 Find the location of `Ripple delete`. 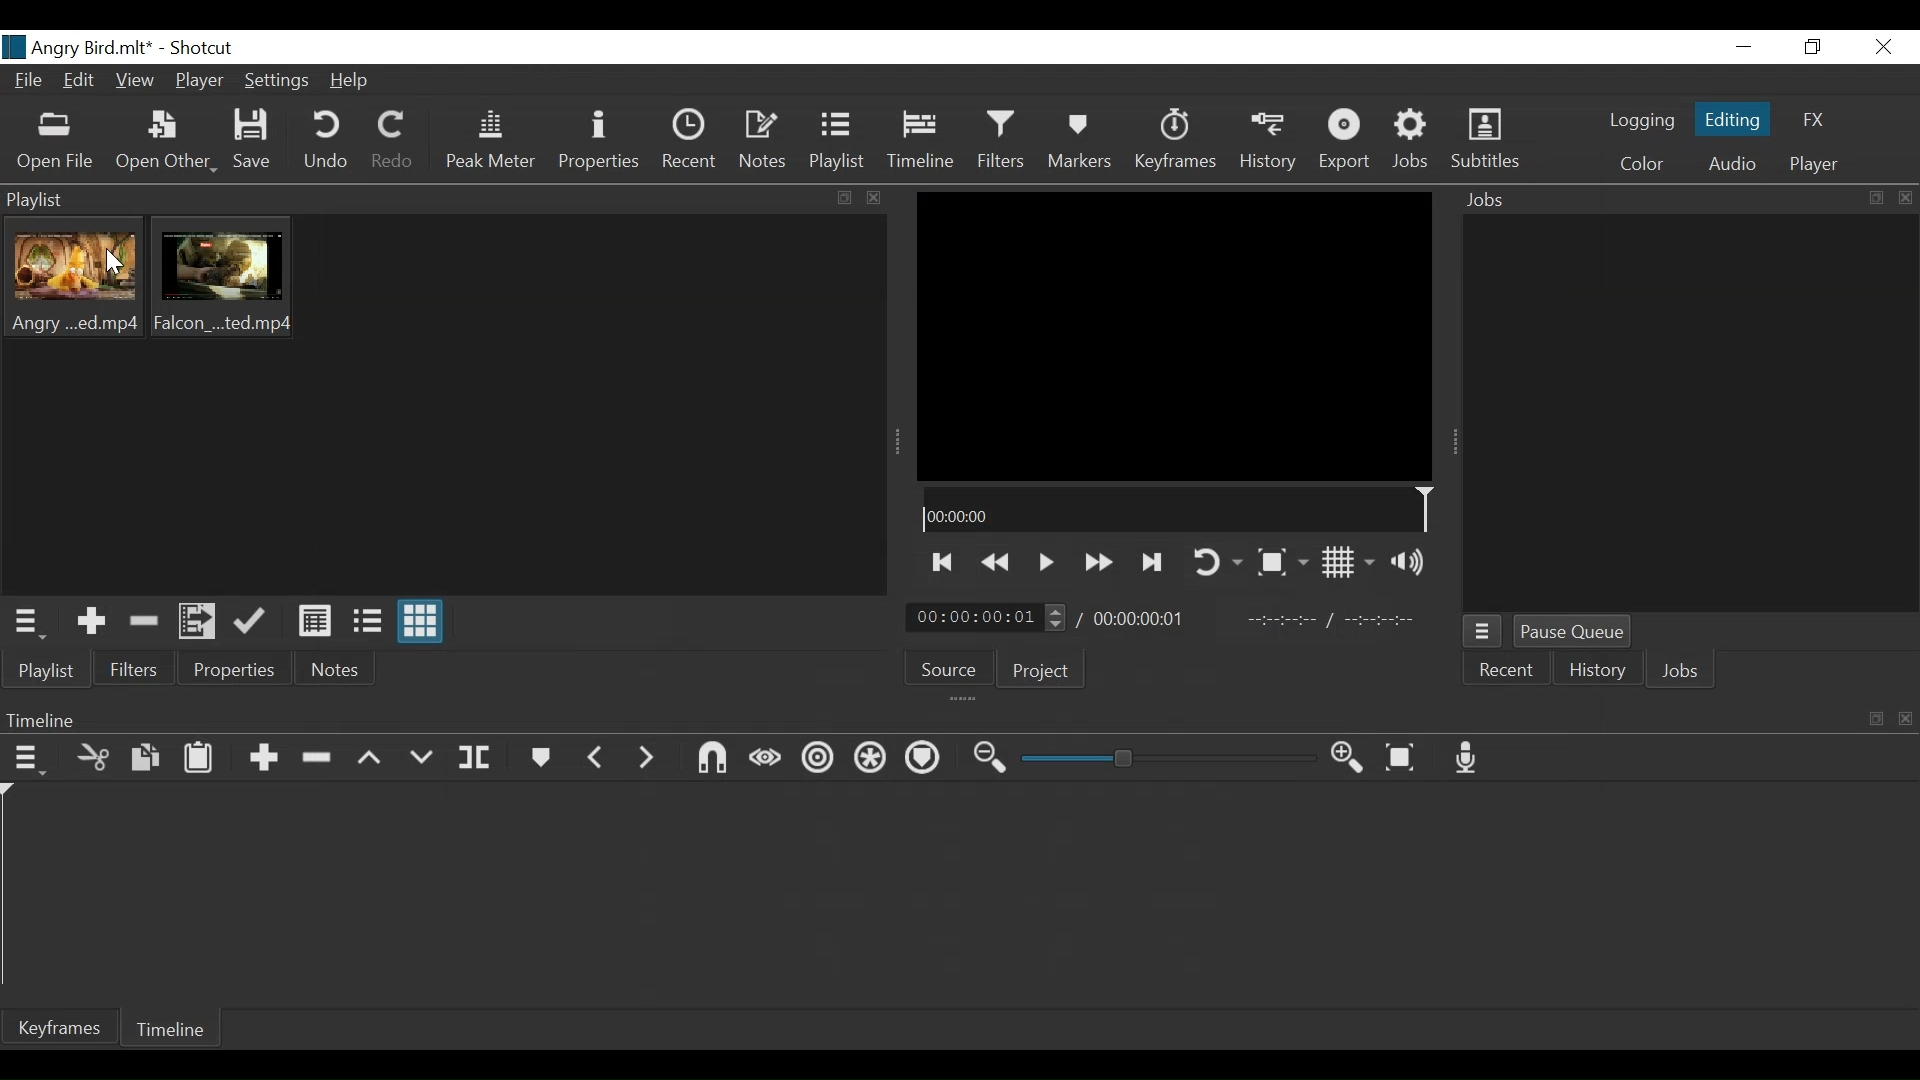

Ripple delete is located at coordinates (319, 759).